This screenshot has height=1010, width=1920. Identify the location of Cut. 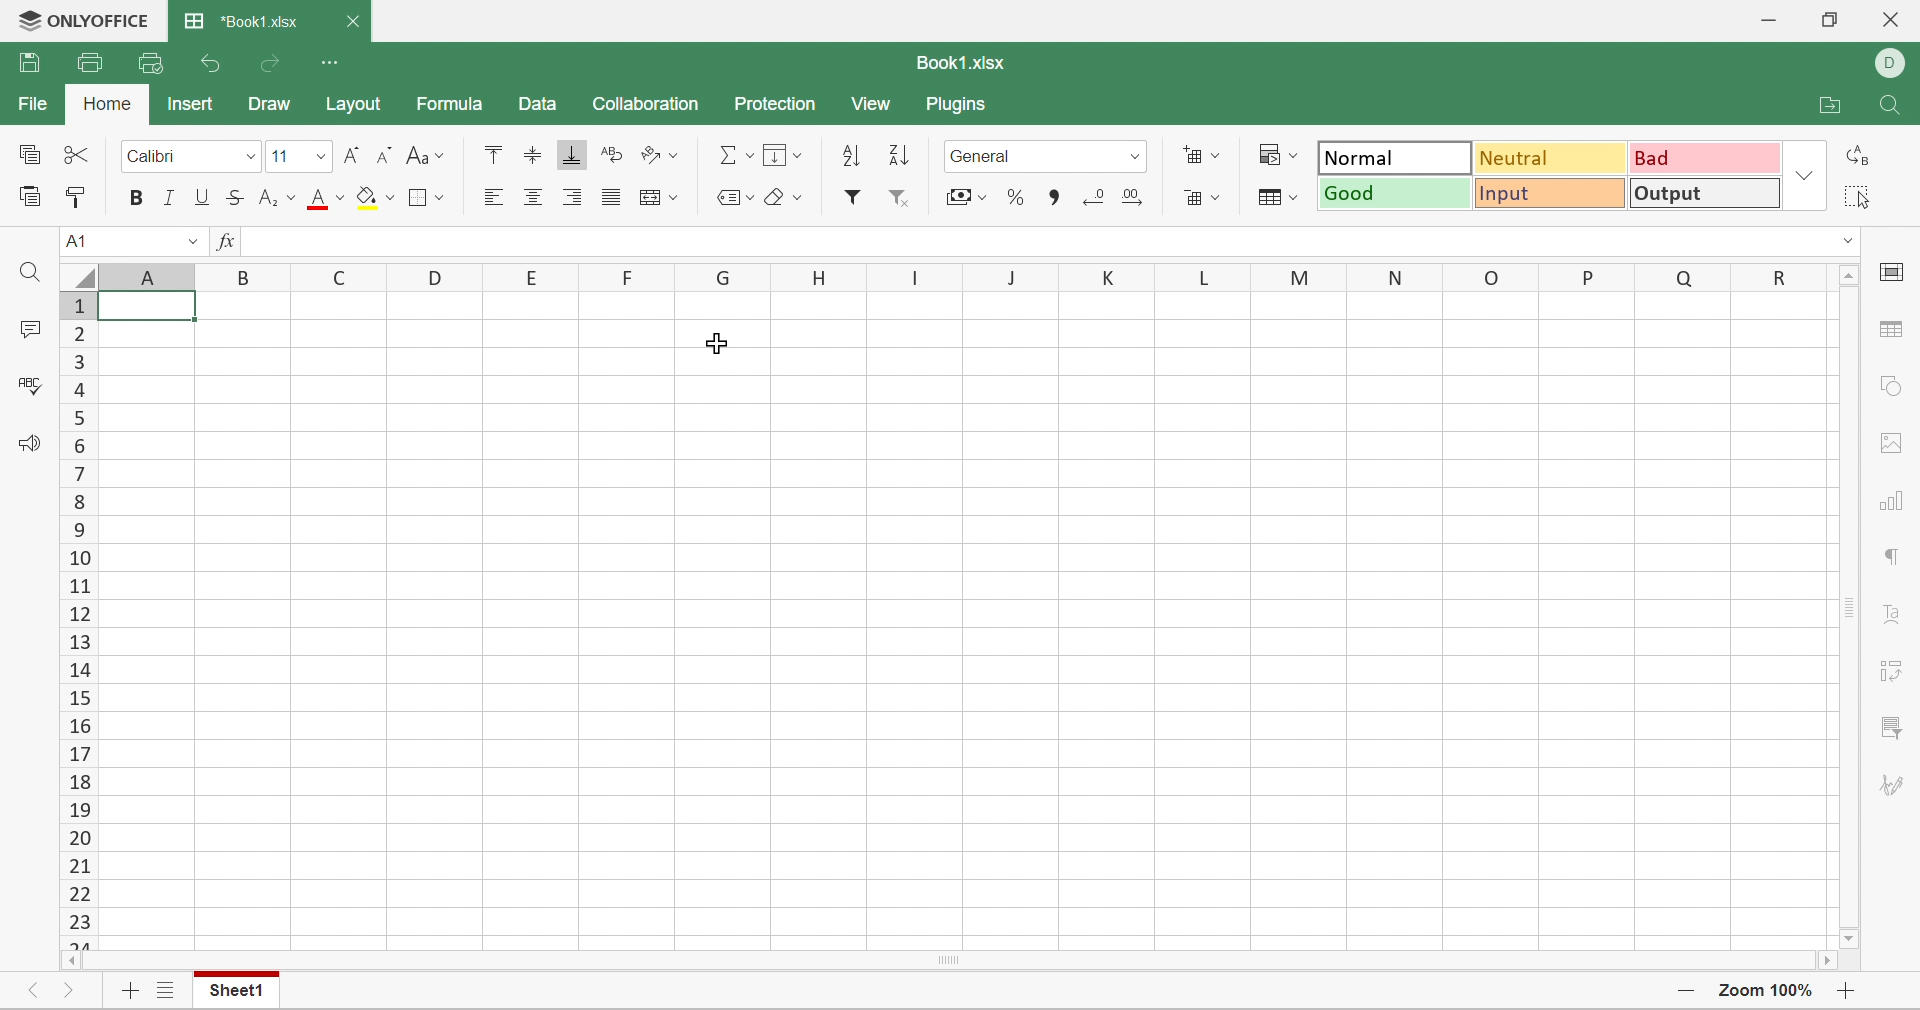
(82, 157).